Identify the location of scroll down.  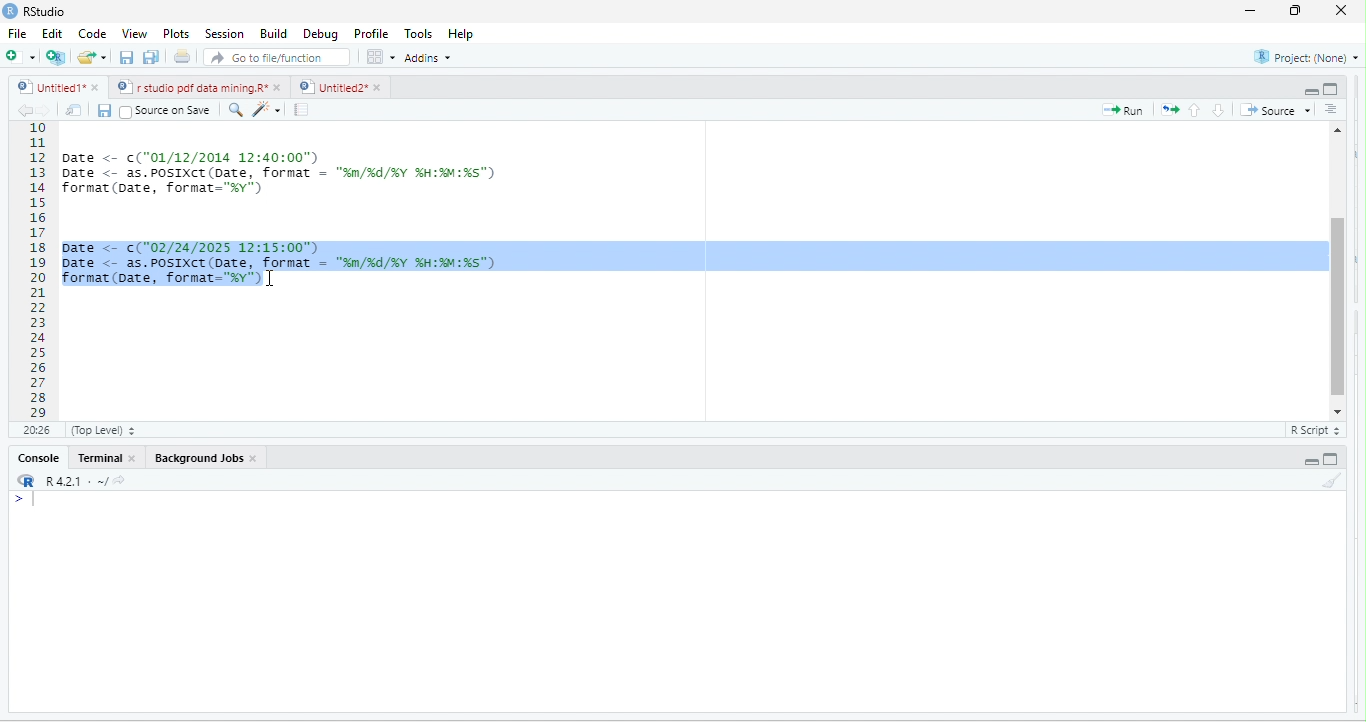
(1337, 411).